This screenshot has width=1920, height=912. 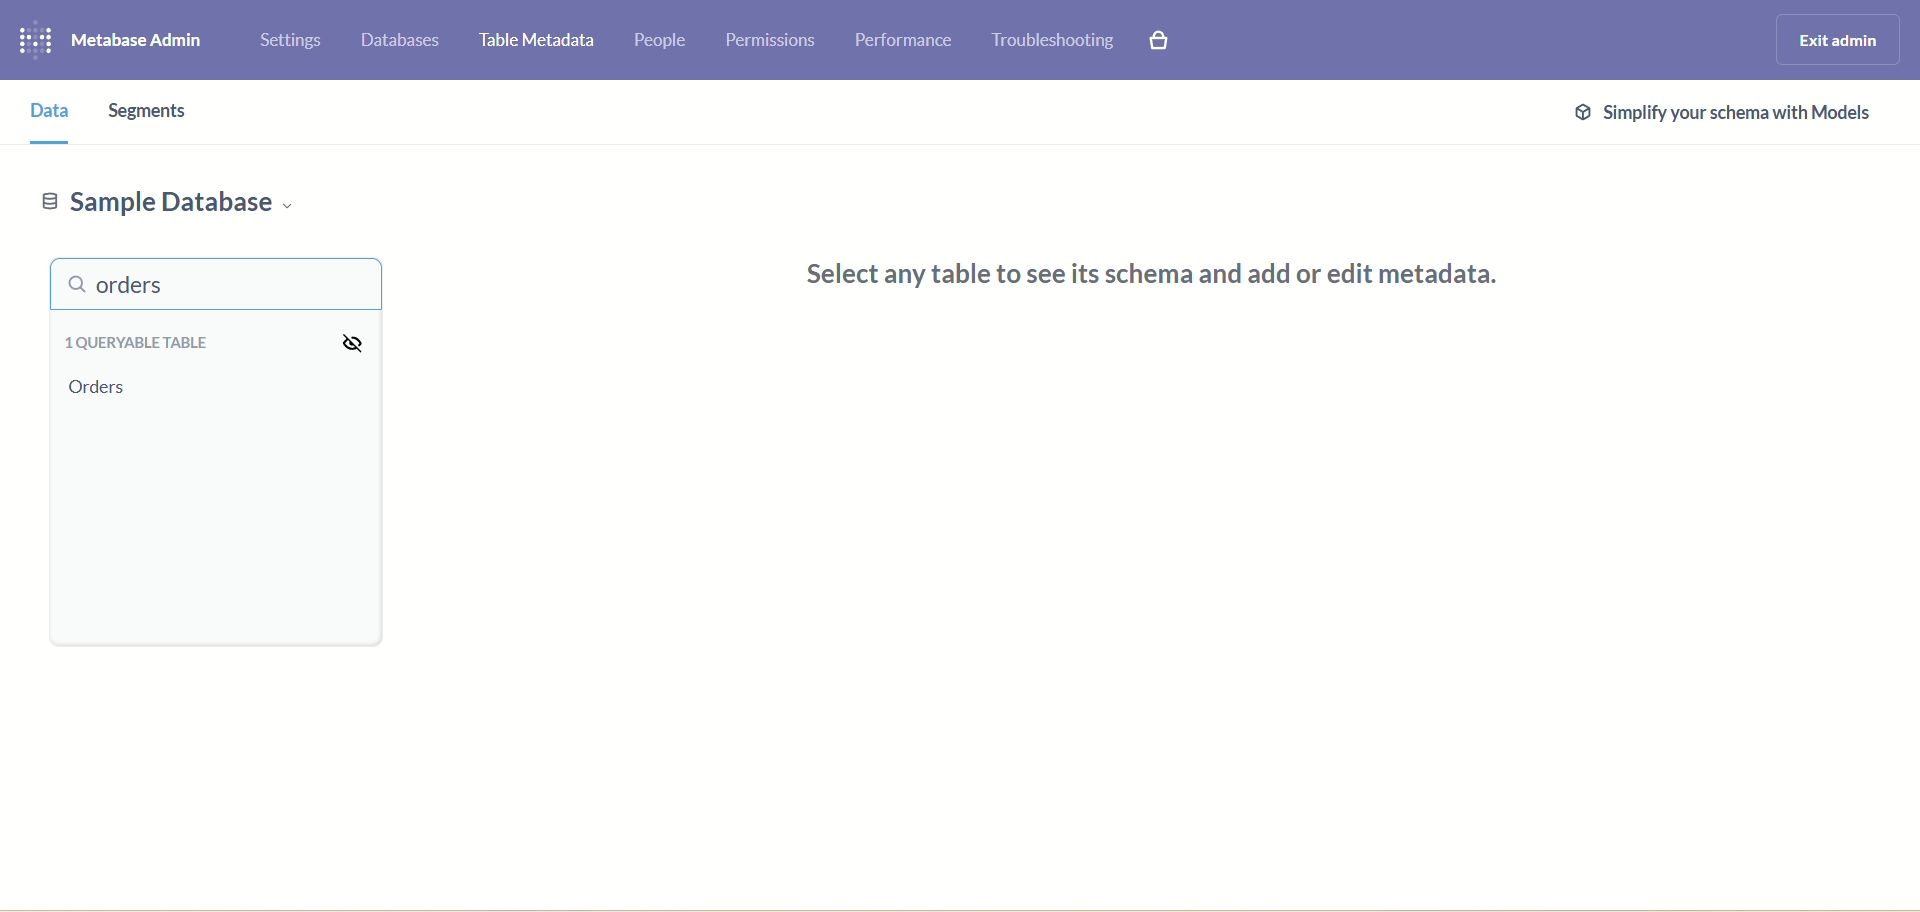 I want to click on @ Simplify your schema with Models, so click(x=1720, y=113).